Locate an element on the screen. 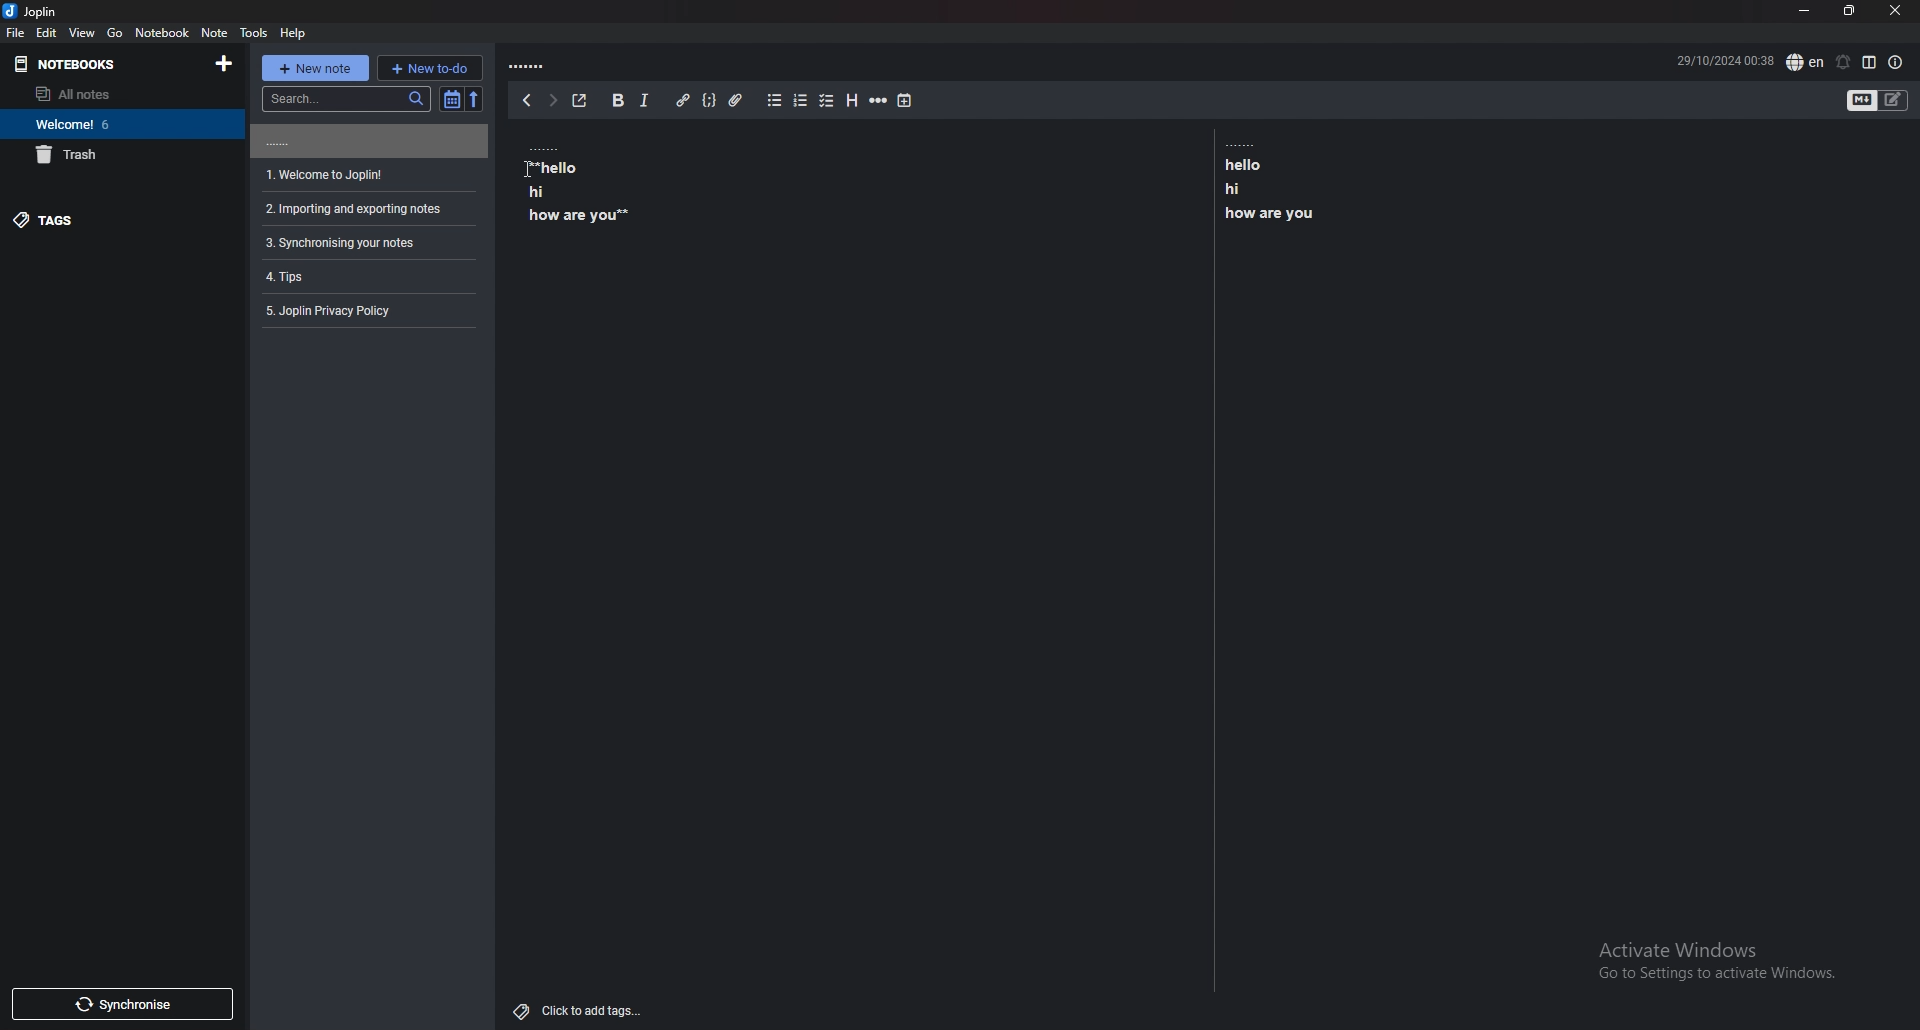 This screenshot has width=1920, height=1030. reverse sort order is located at coordinates (476, 99).